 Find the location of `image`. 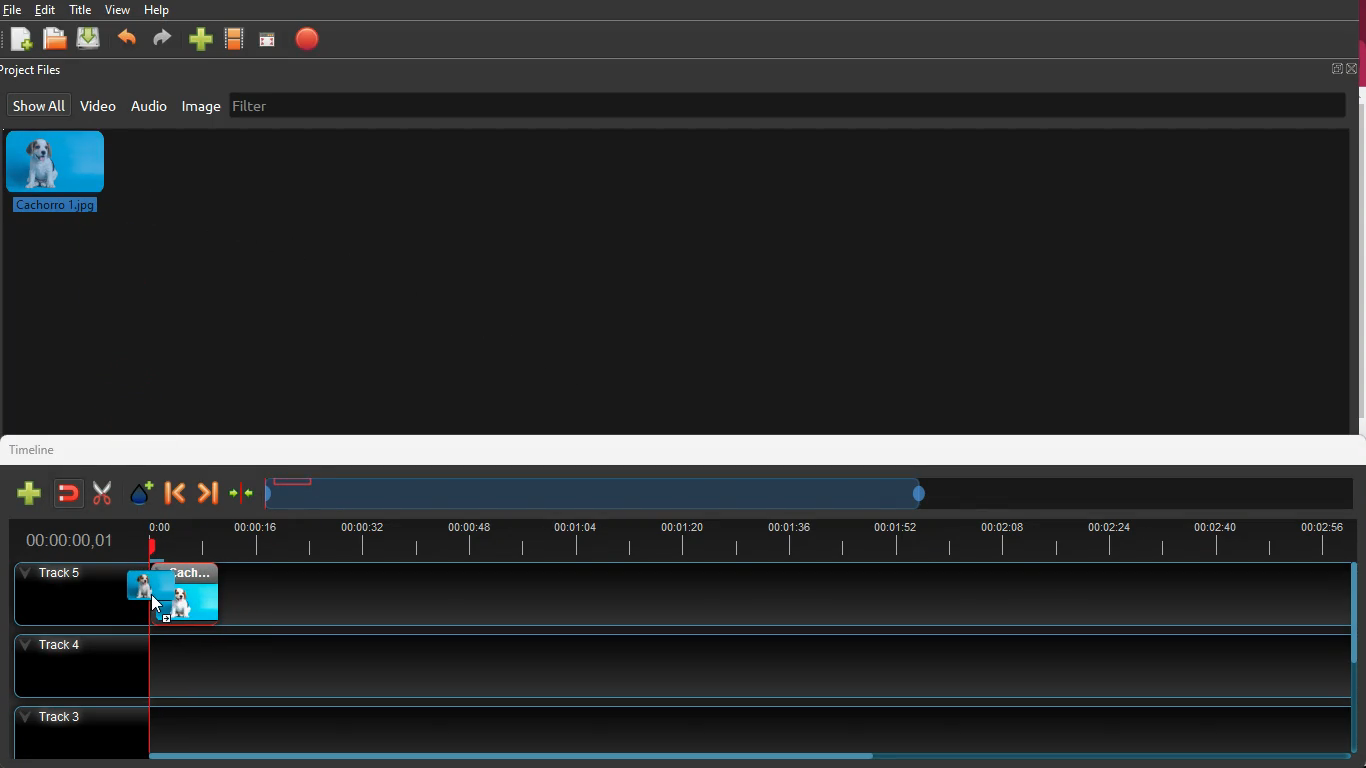

image is located at coordinates (202, 106).